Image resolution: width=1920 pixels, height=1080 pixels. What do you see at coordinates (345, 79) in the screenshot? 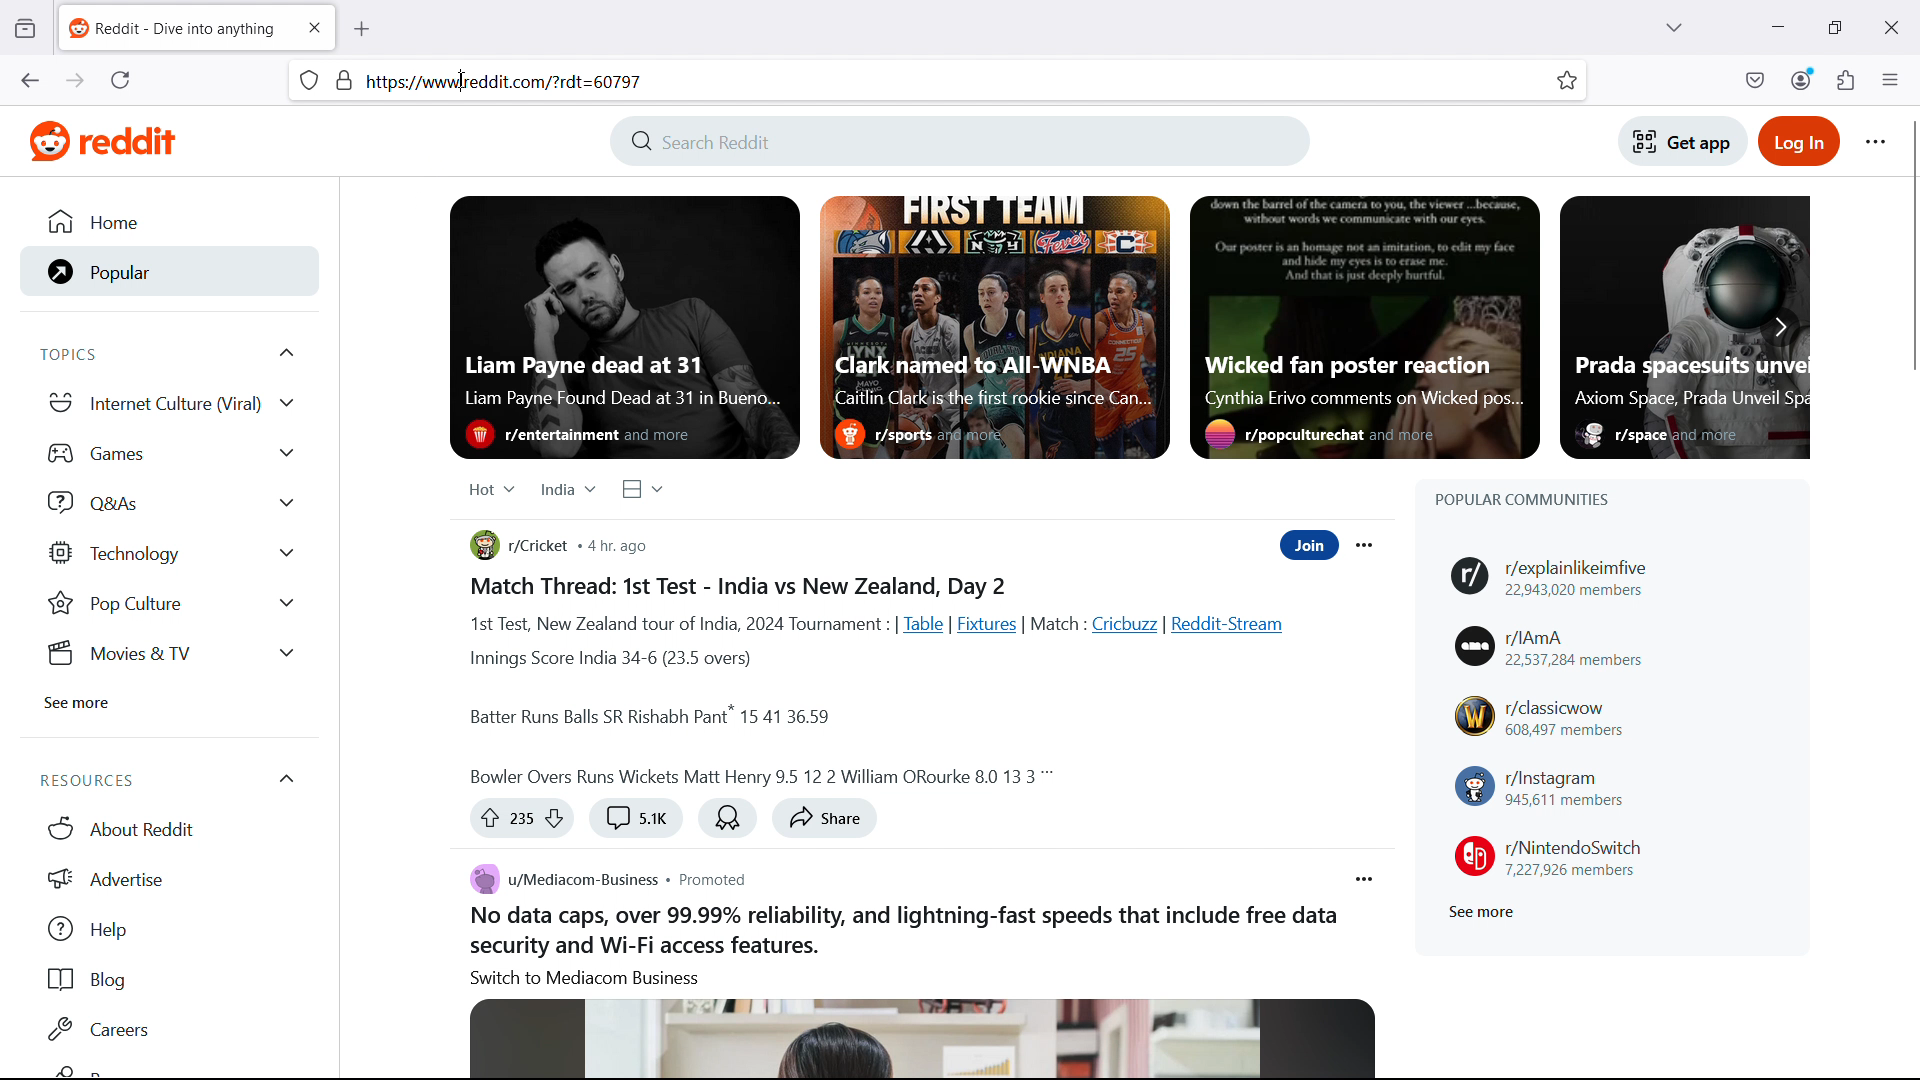
I see `page security` at bounding box center [345, 79].